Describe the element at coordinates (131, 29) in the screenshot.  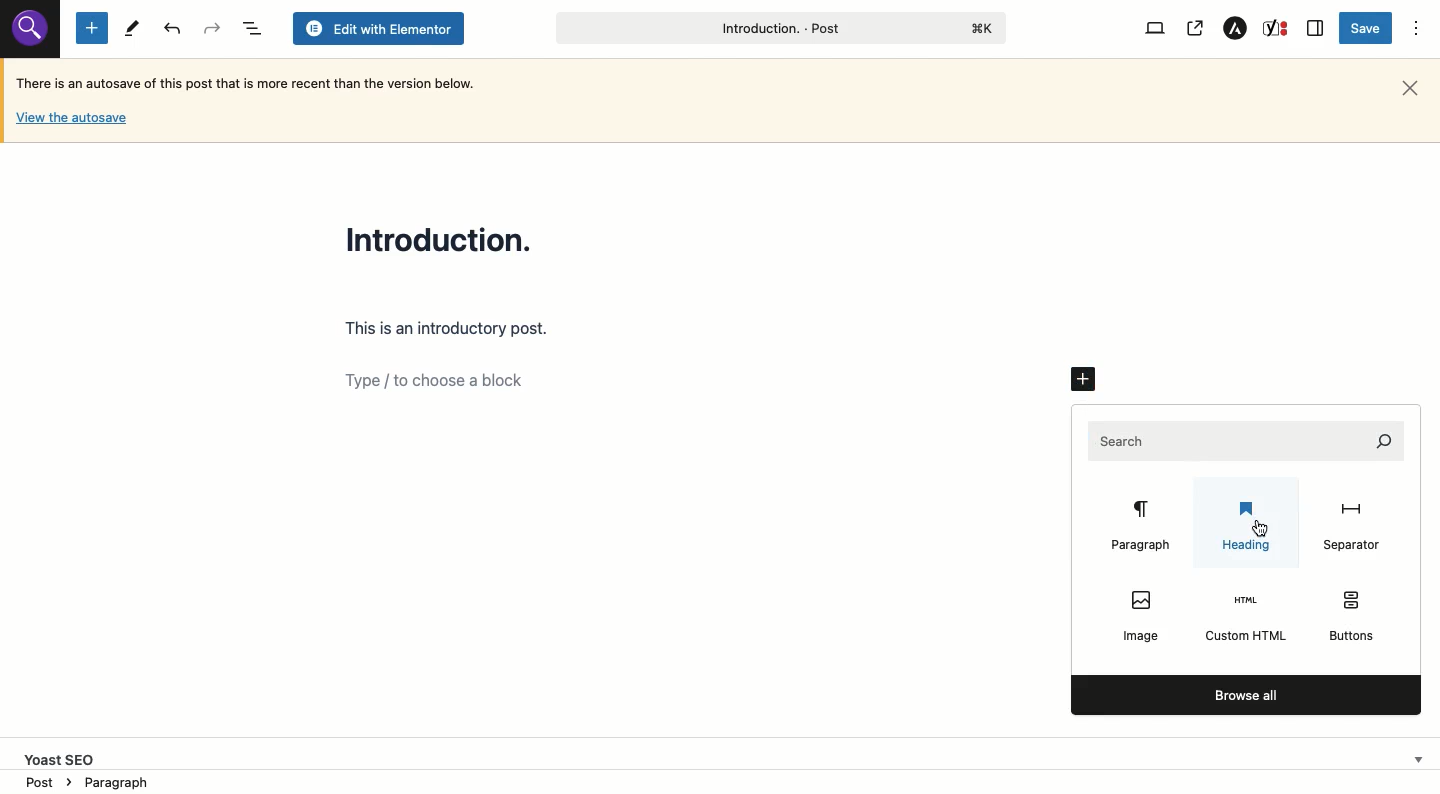
I see `Tools` at that location.